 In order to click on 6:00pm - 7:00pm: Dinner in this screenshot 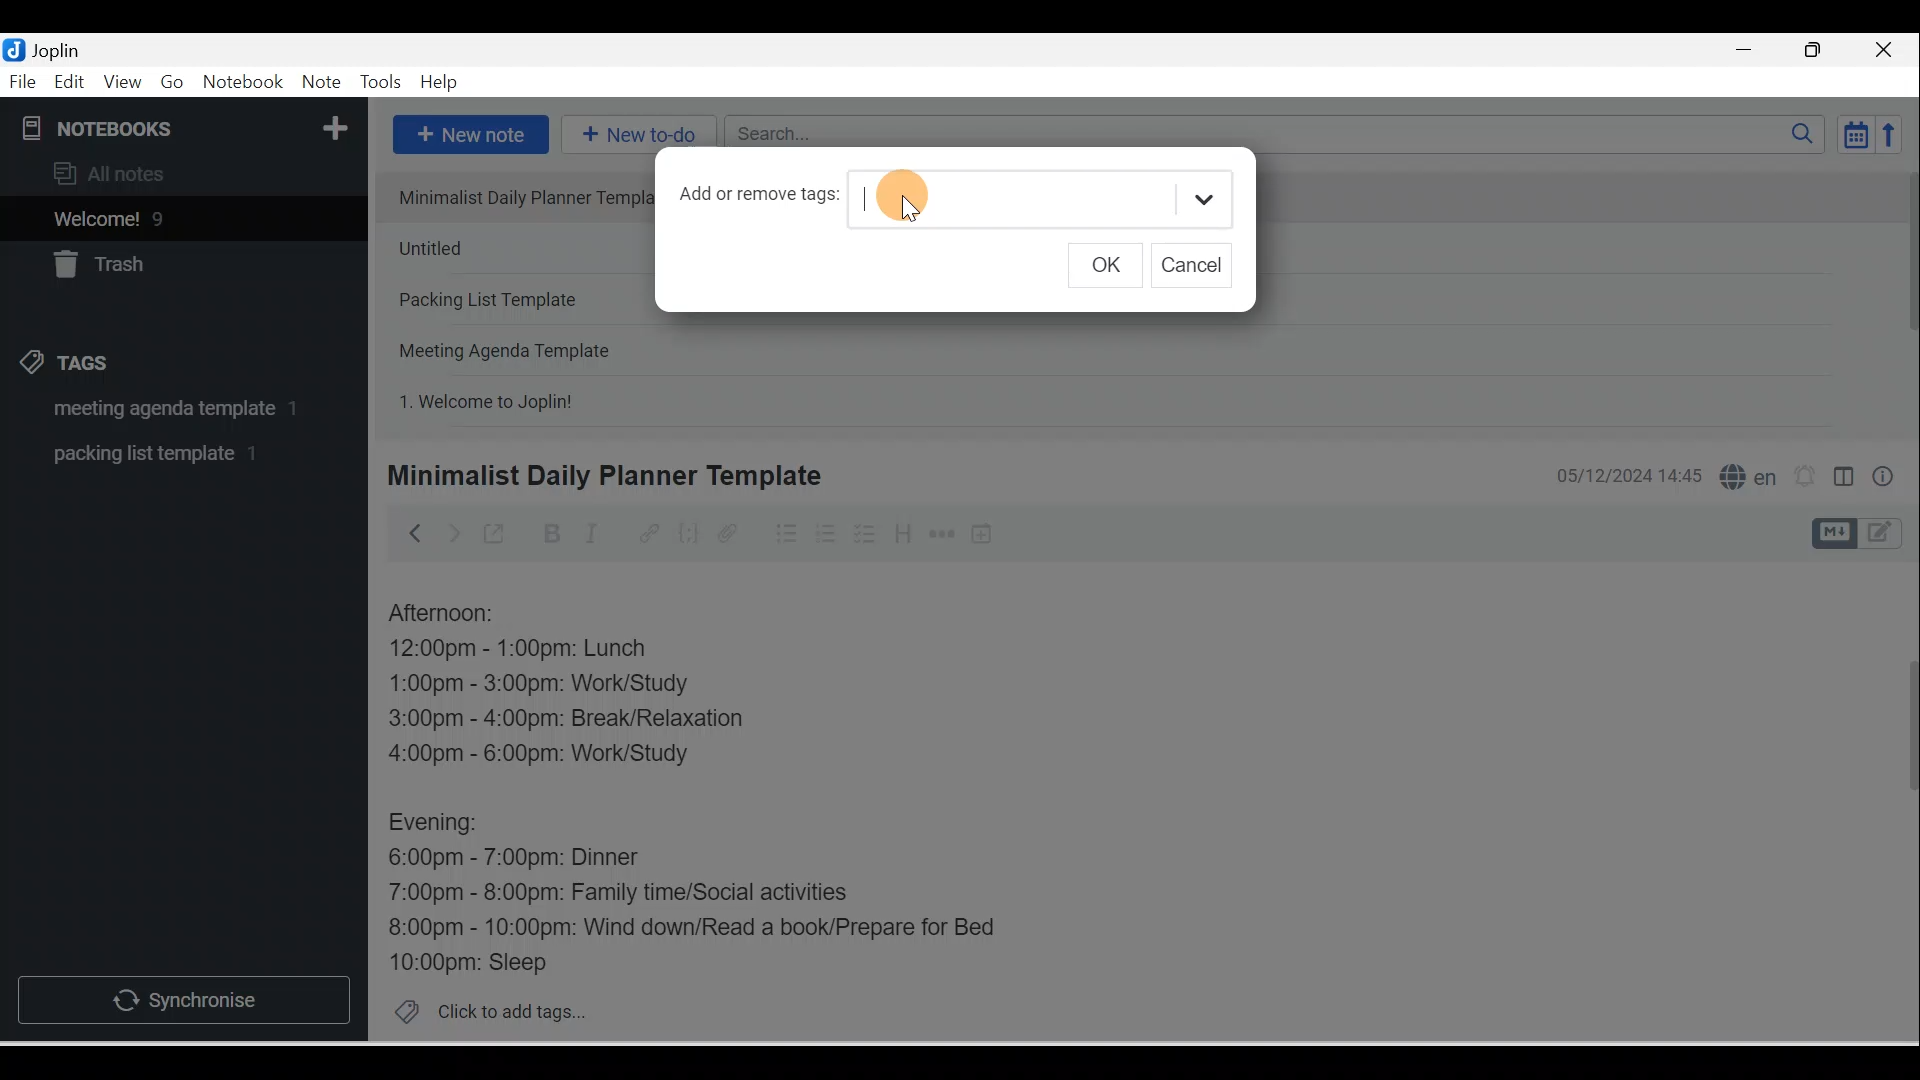, I will do `click(529, 858)`.